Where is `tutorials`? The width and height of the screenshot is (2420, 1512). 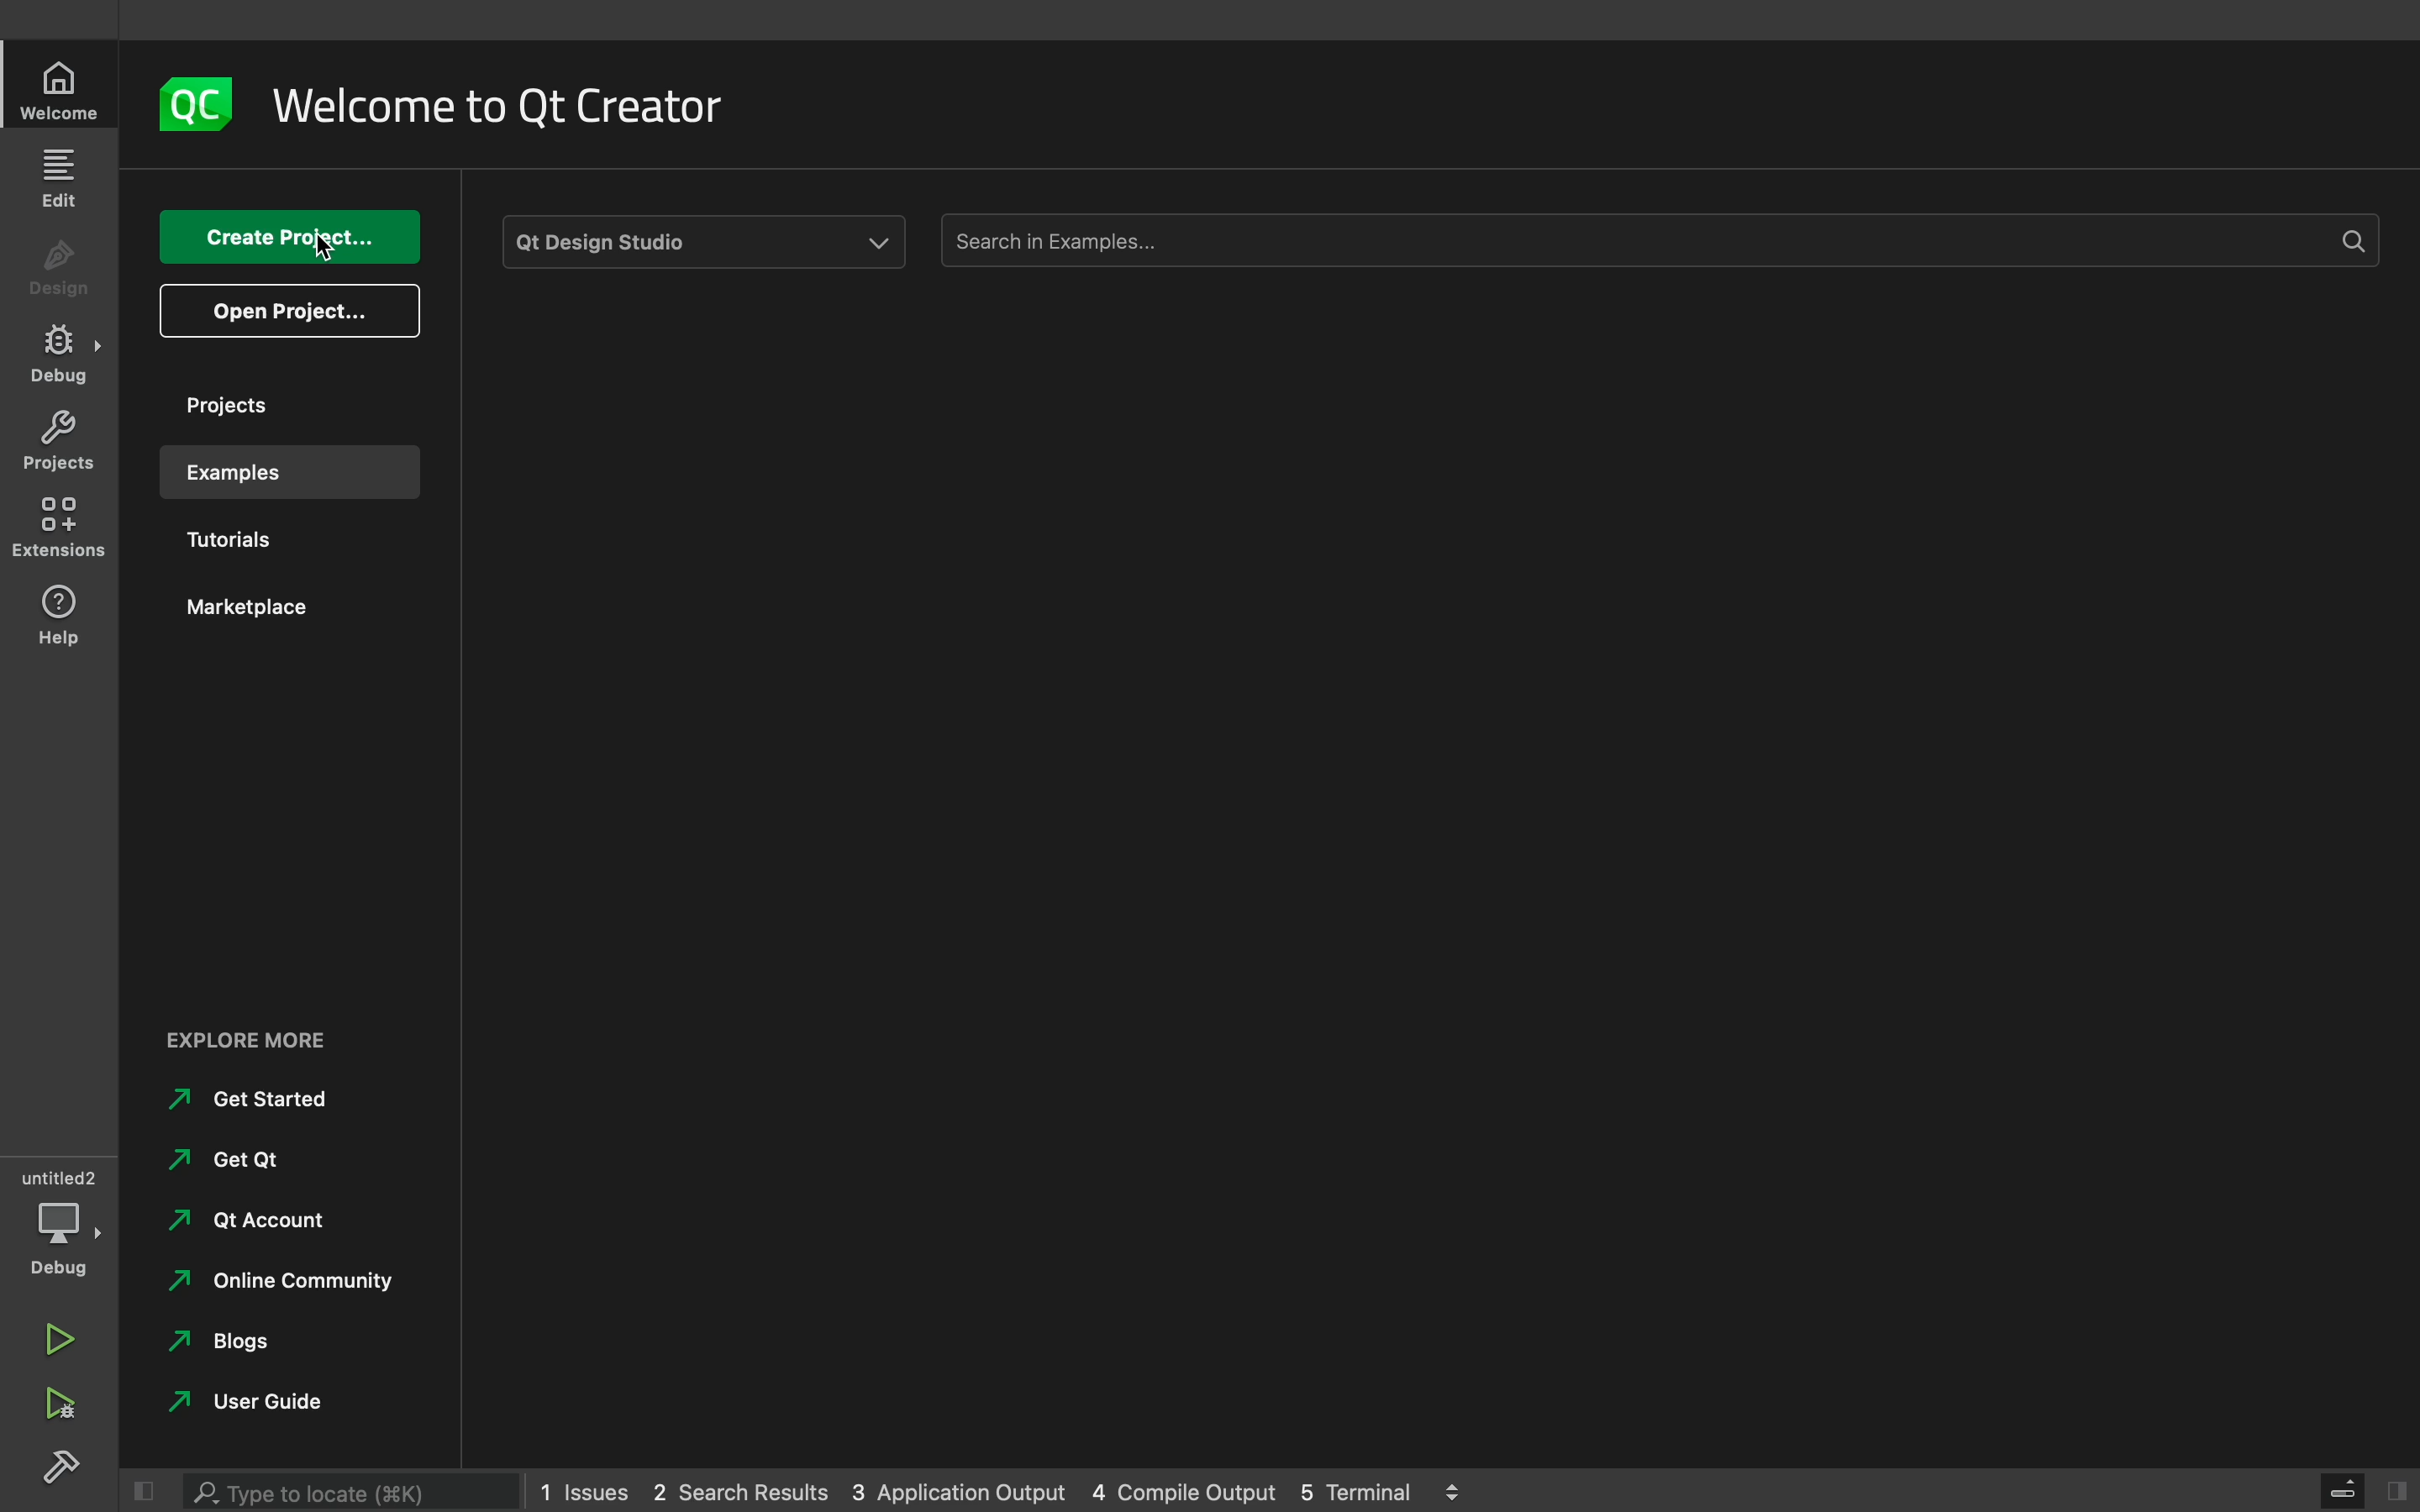 tutorials is located at coordinates (270, 543).